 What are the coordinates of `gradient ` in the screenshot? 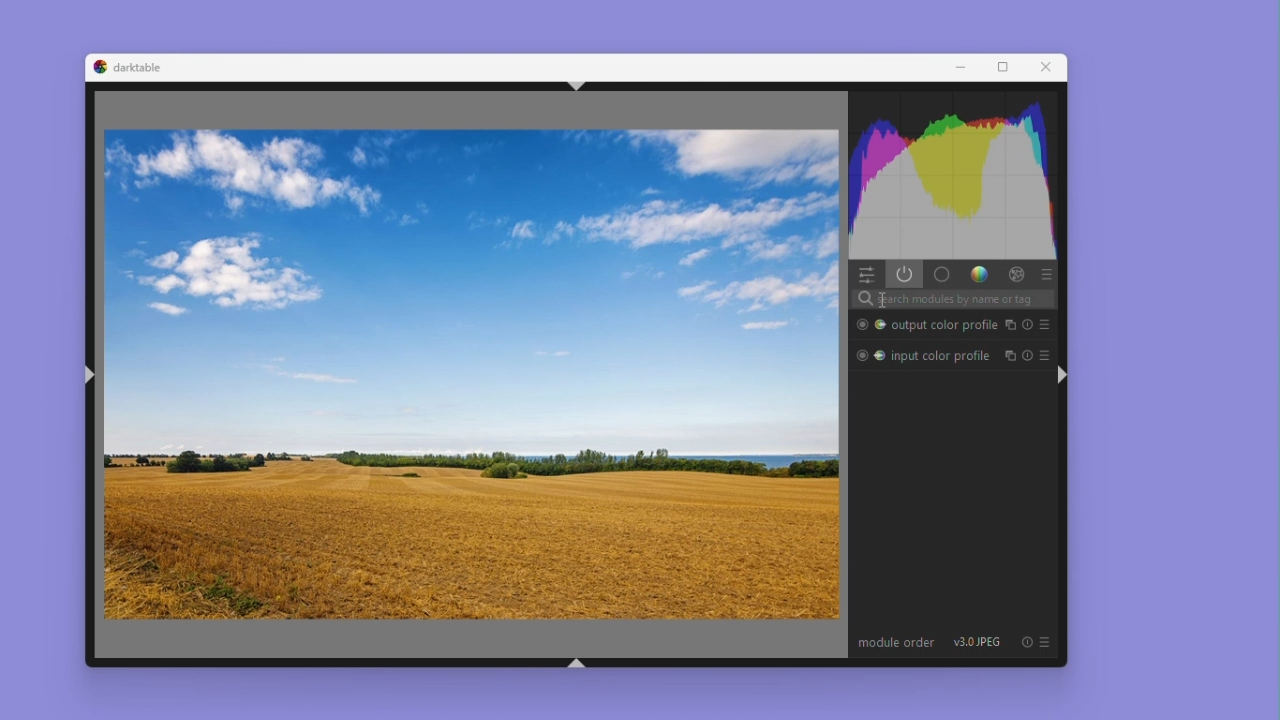 It's located at (977, 274).